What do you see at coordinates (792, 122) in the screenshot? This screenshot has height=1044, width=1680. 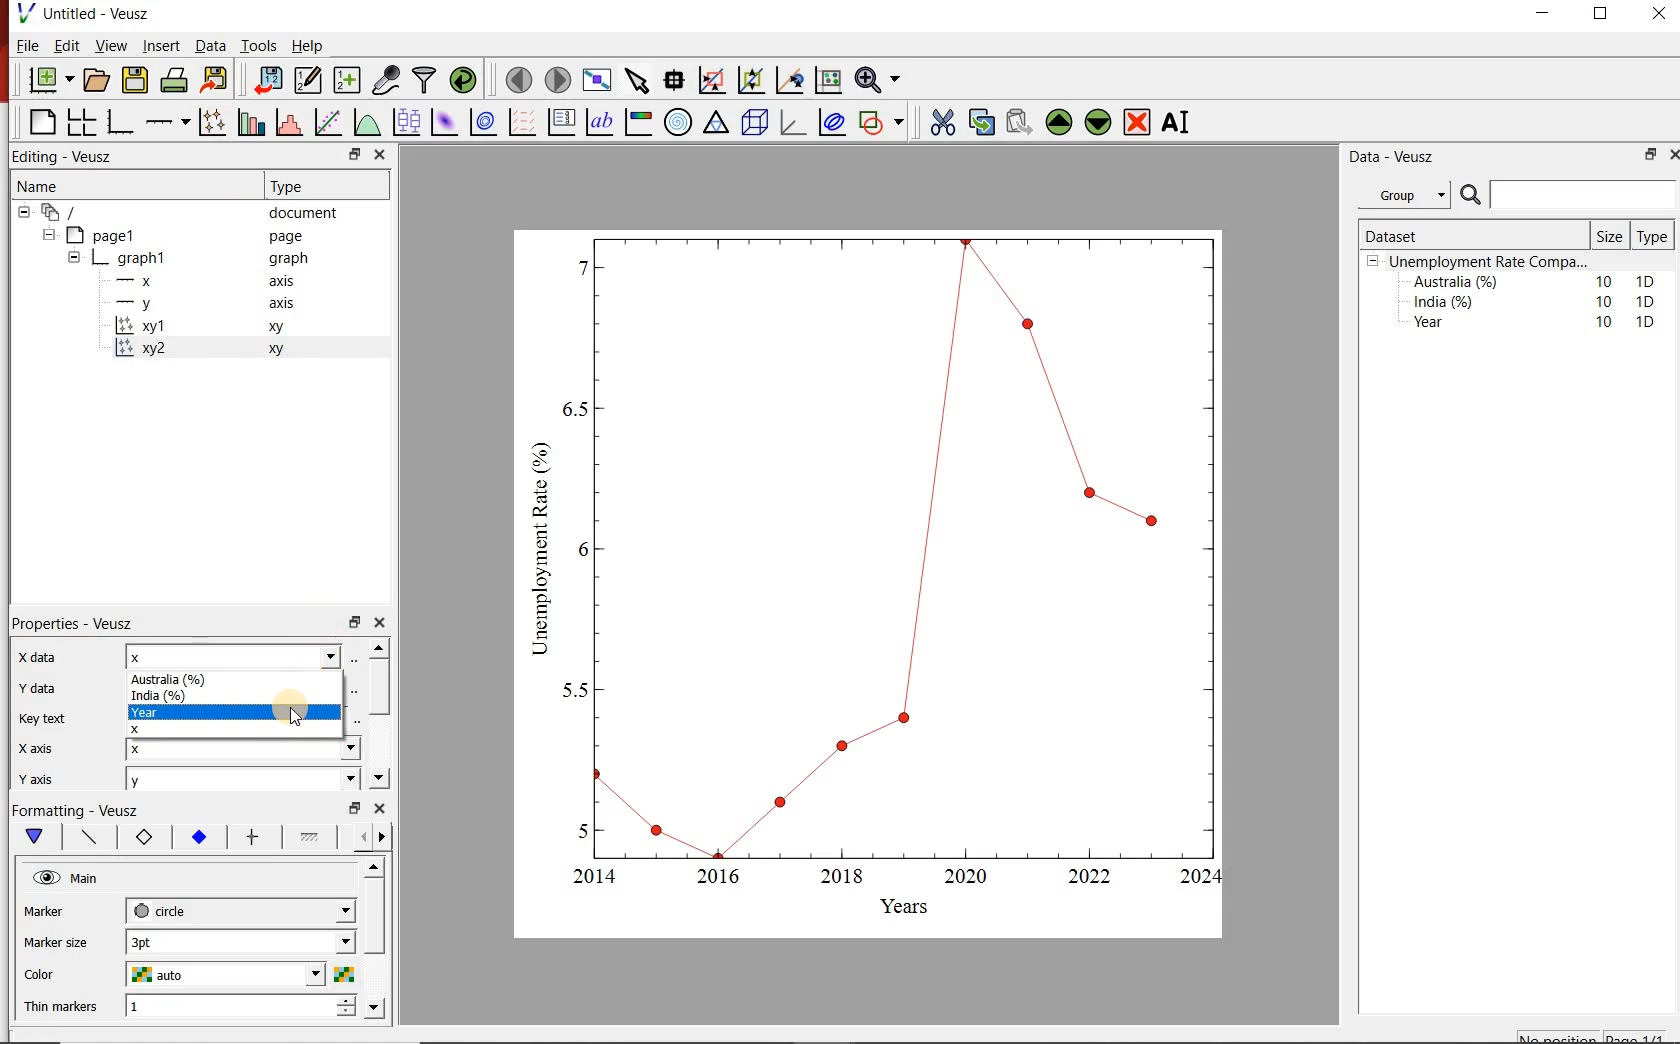 I see `3d graphs` at bounding box center [792, 122].